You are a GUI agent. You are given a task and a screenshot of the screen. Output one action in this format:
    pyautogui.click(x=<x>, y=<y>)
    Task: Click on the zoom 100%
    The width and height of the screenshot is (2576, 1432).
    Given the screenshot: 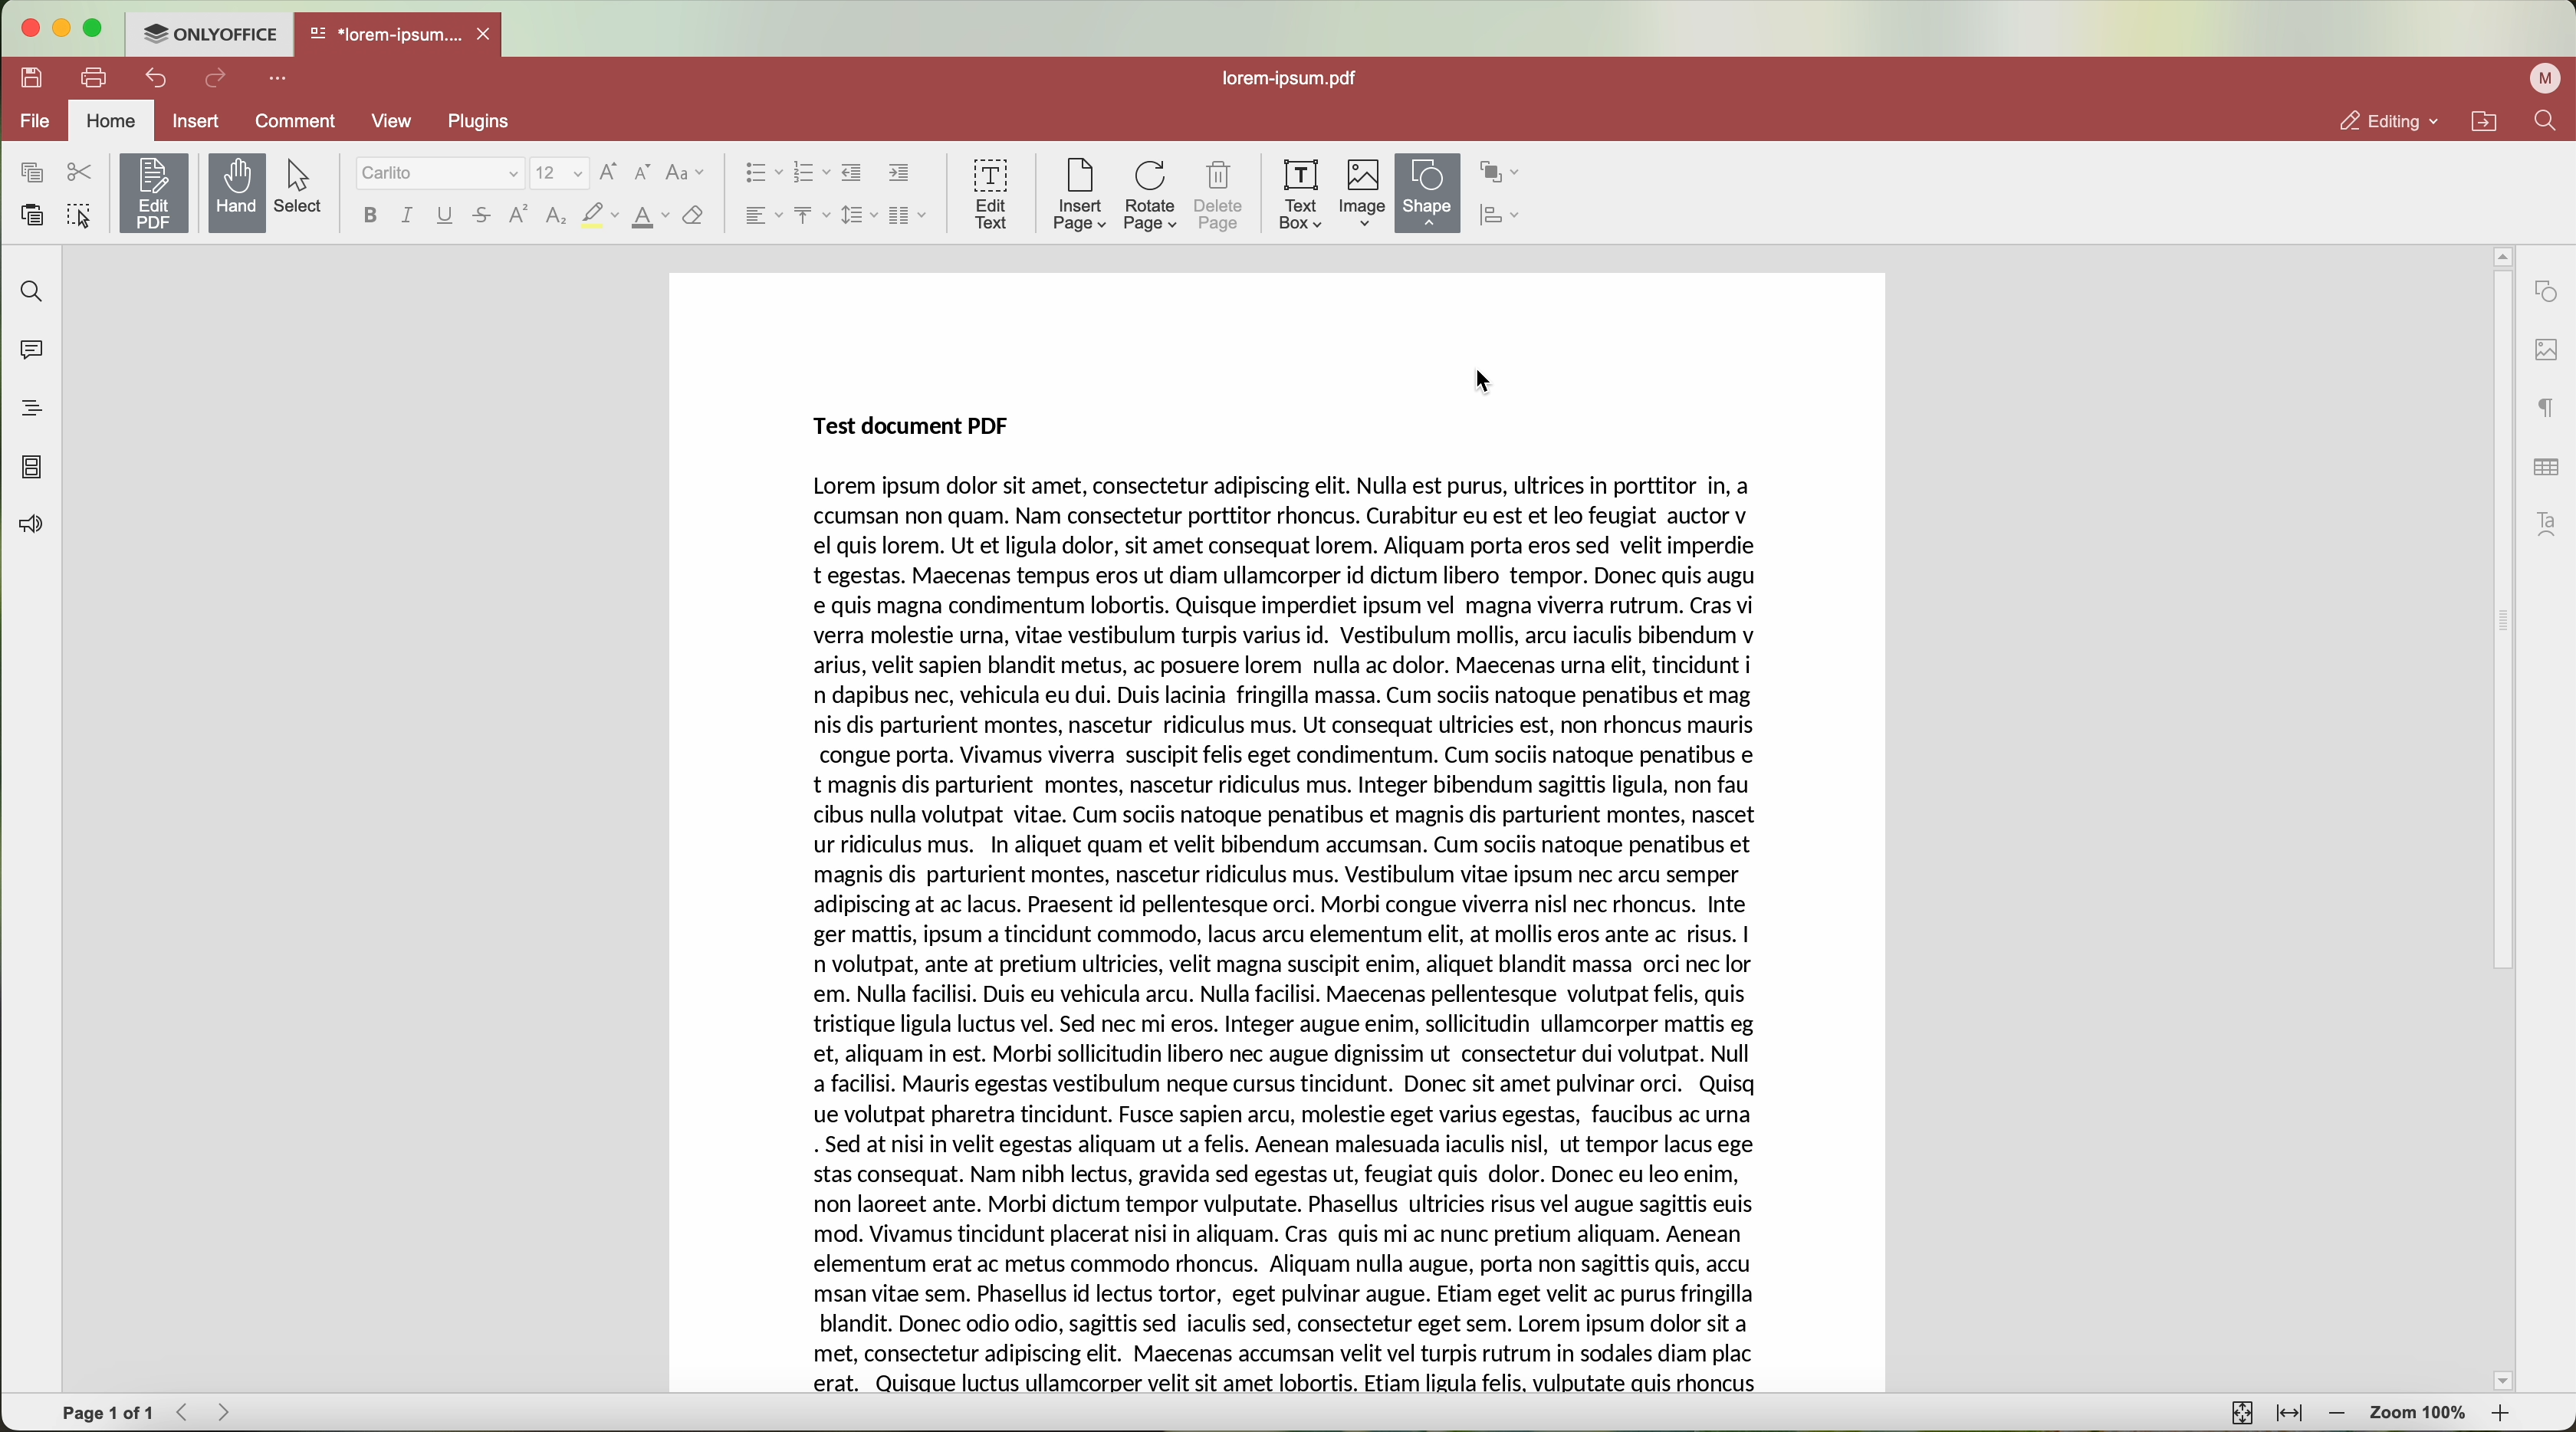 What is the action you would take?
    pyautogui.click(x=2418, y=1415)
    